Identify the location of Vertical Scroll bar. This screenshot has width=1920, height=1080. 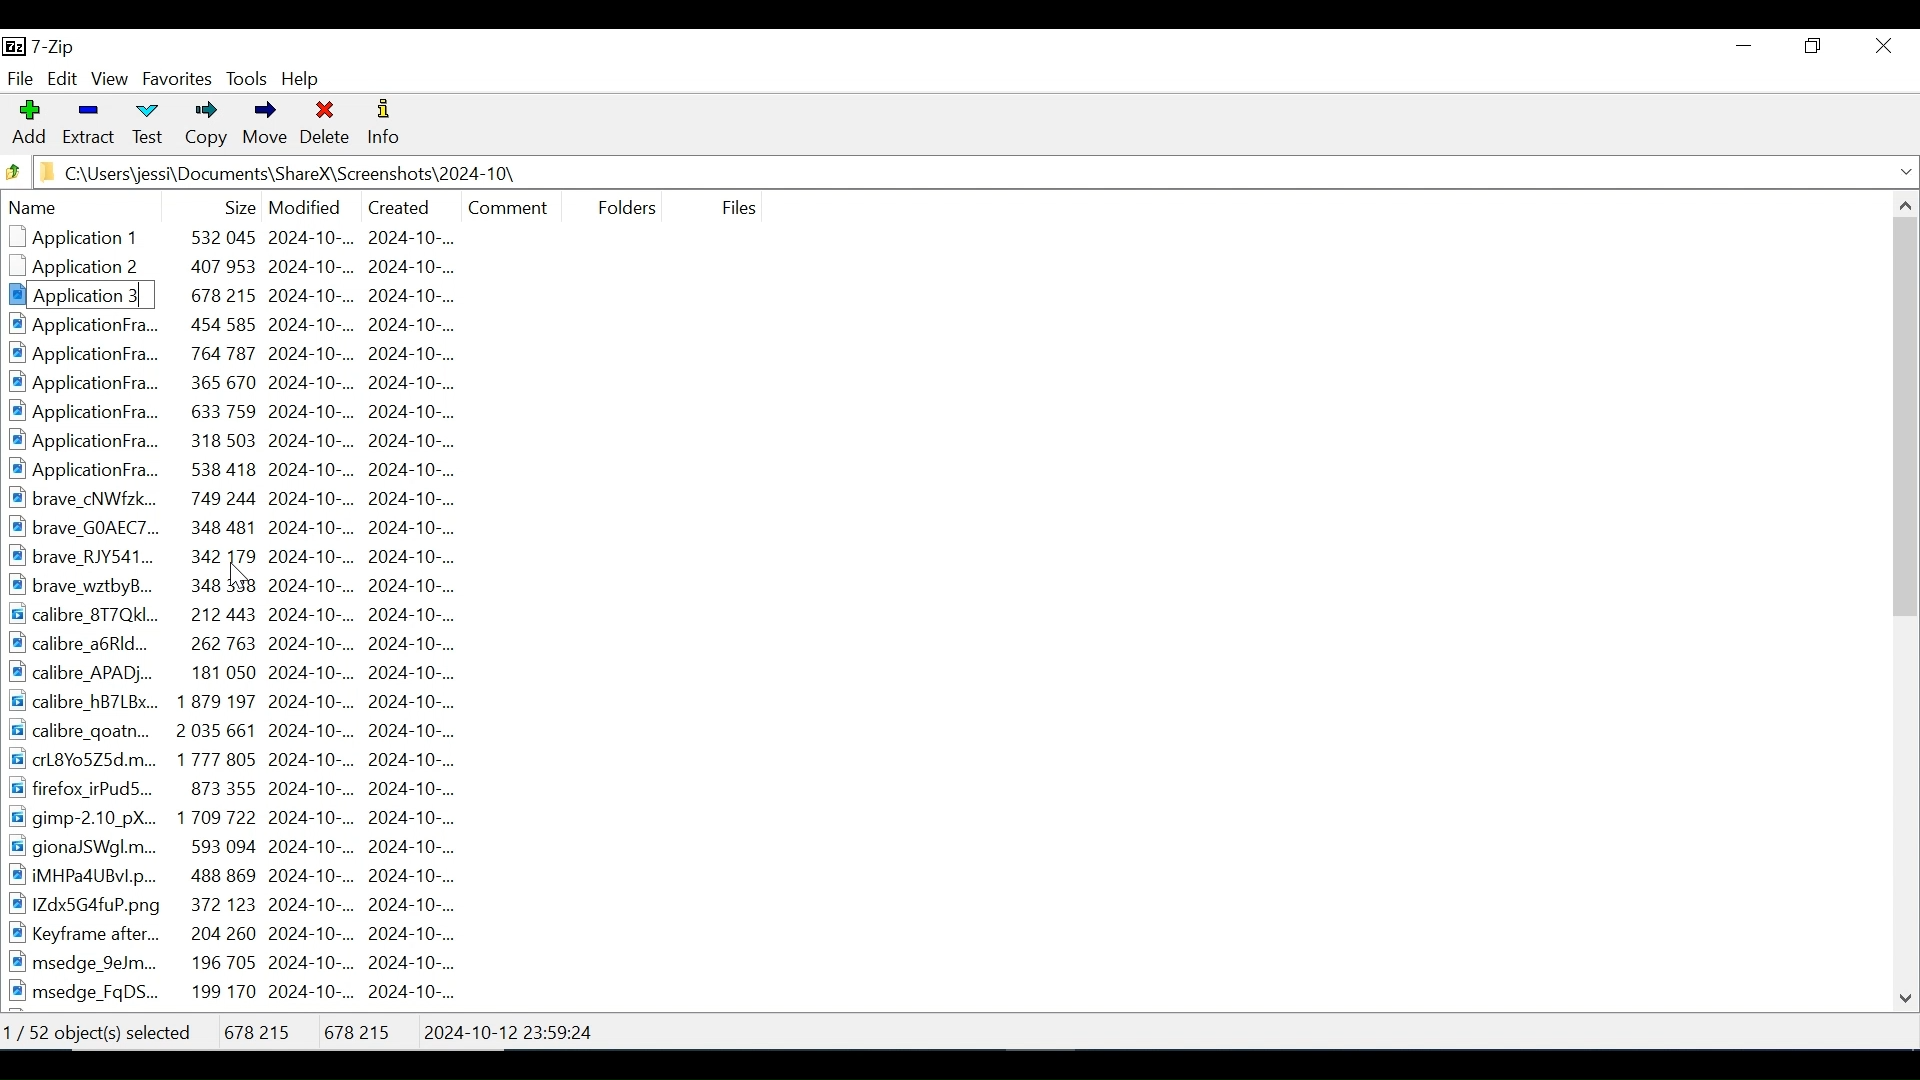
(1906, 417).